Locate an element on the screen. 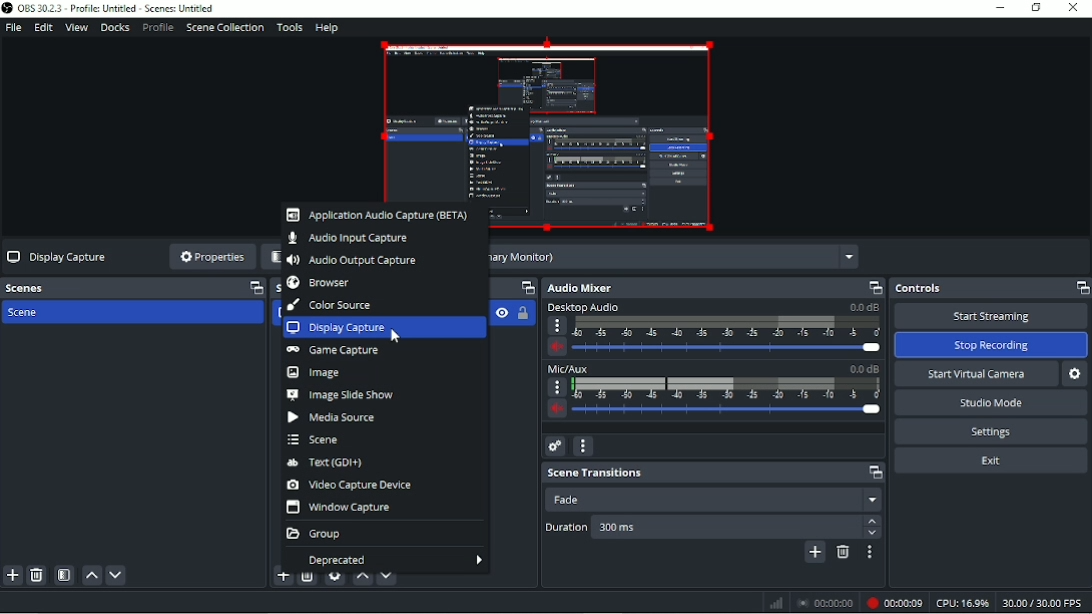  Audio mixer is located at coordinates (713, 288).